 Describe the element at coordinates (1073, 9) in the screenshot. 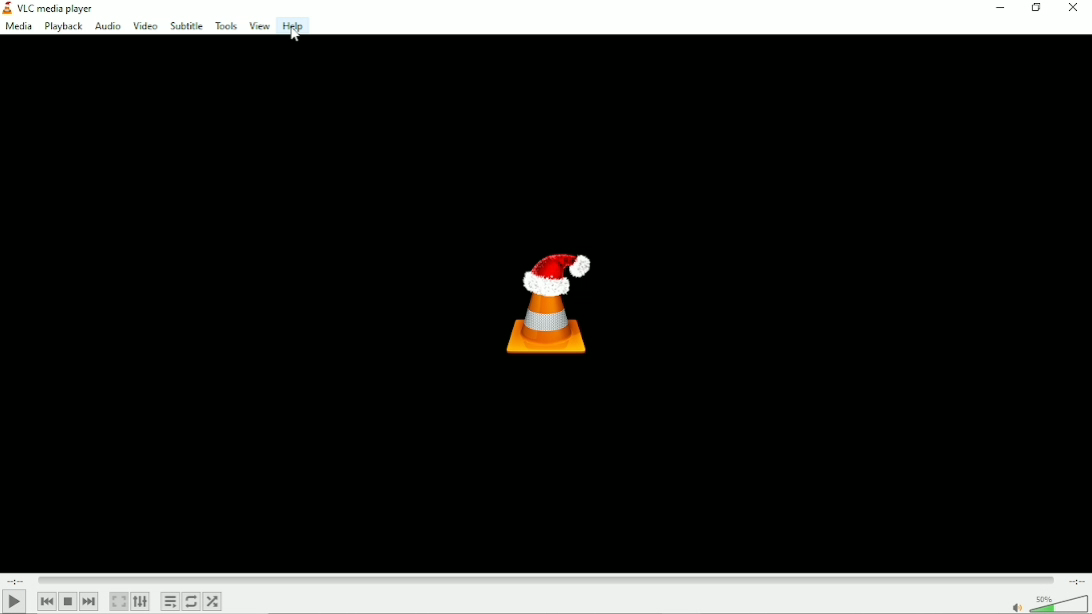

I see `Close` at that location.